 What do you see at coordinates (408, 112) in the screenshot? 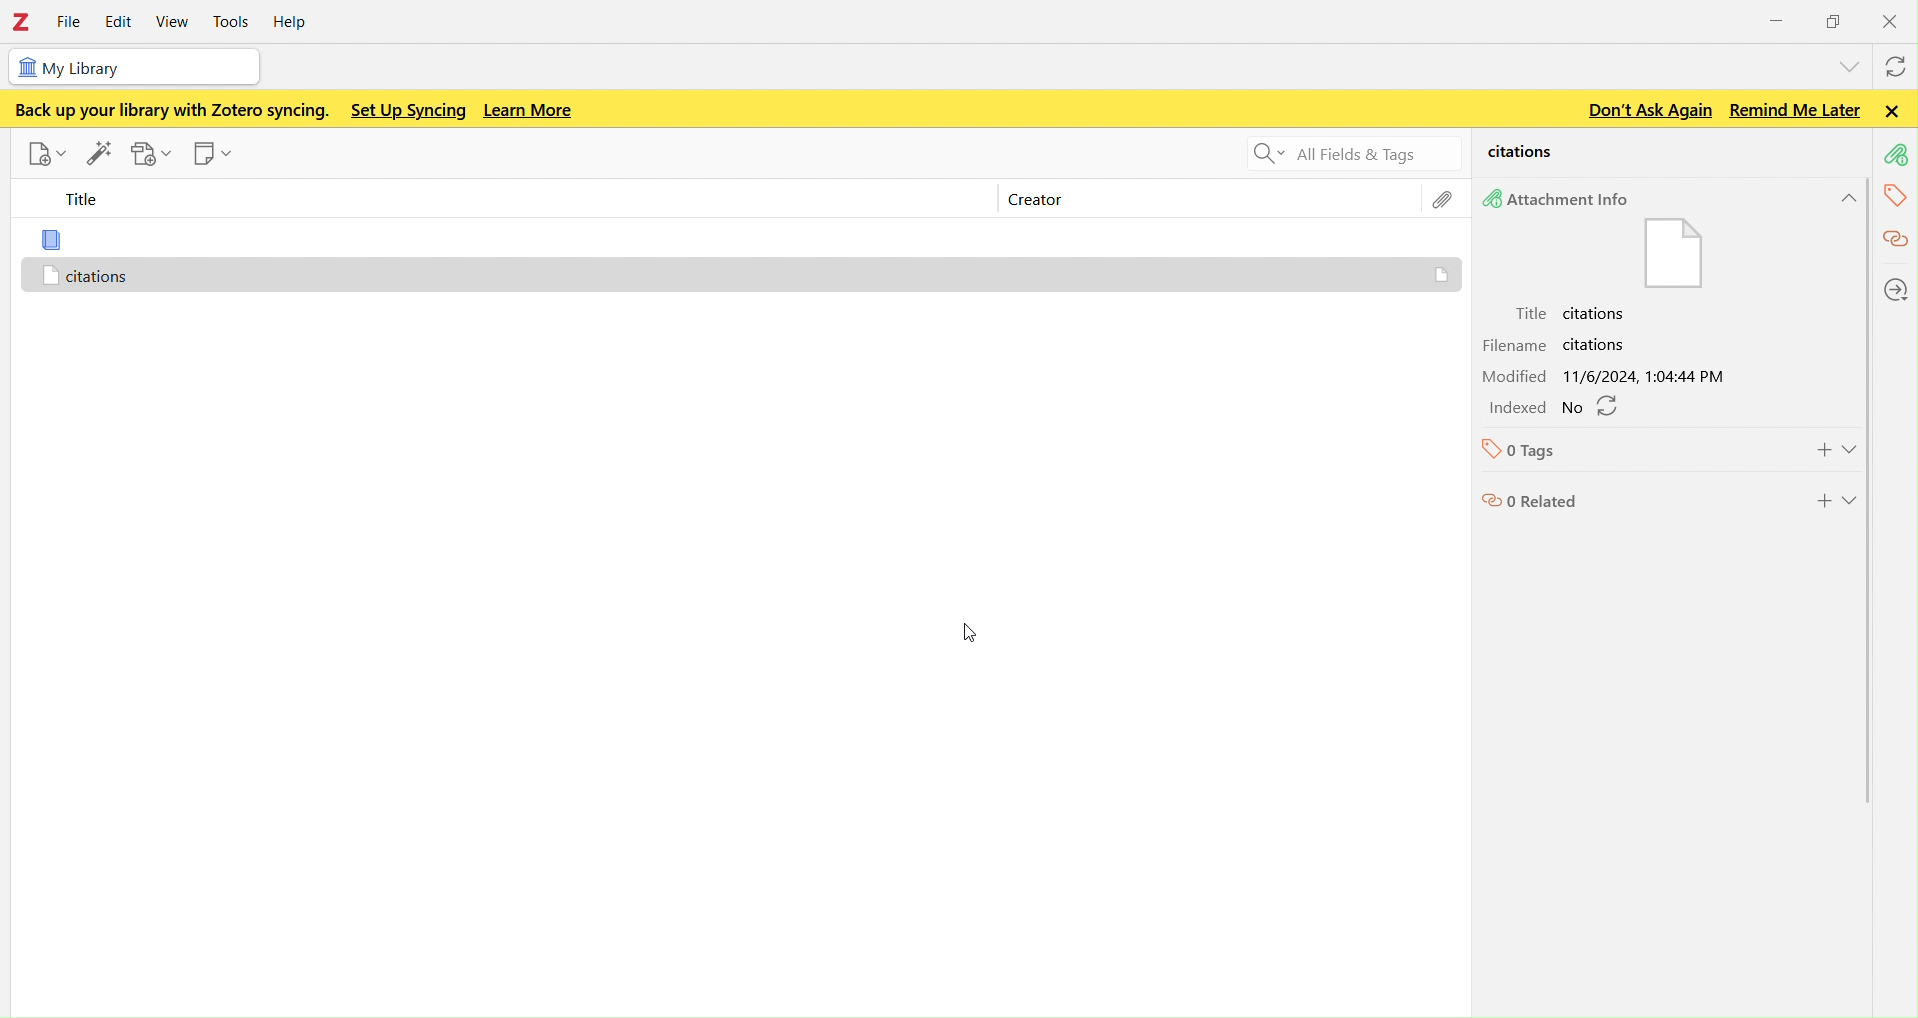
I see `Set up syncing` at bounding box center [408, 112].